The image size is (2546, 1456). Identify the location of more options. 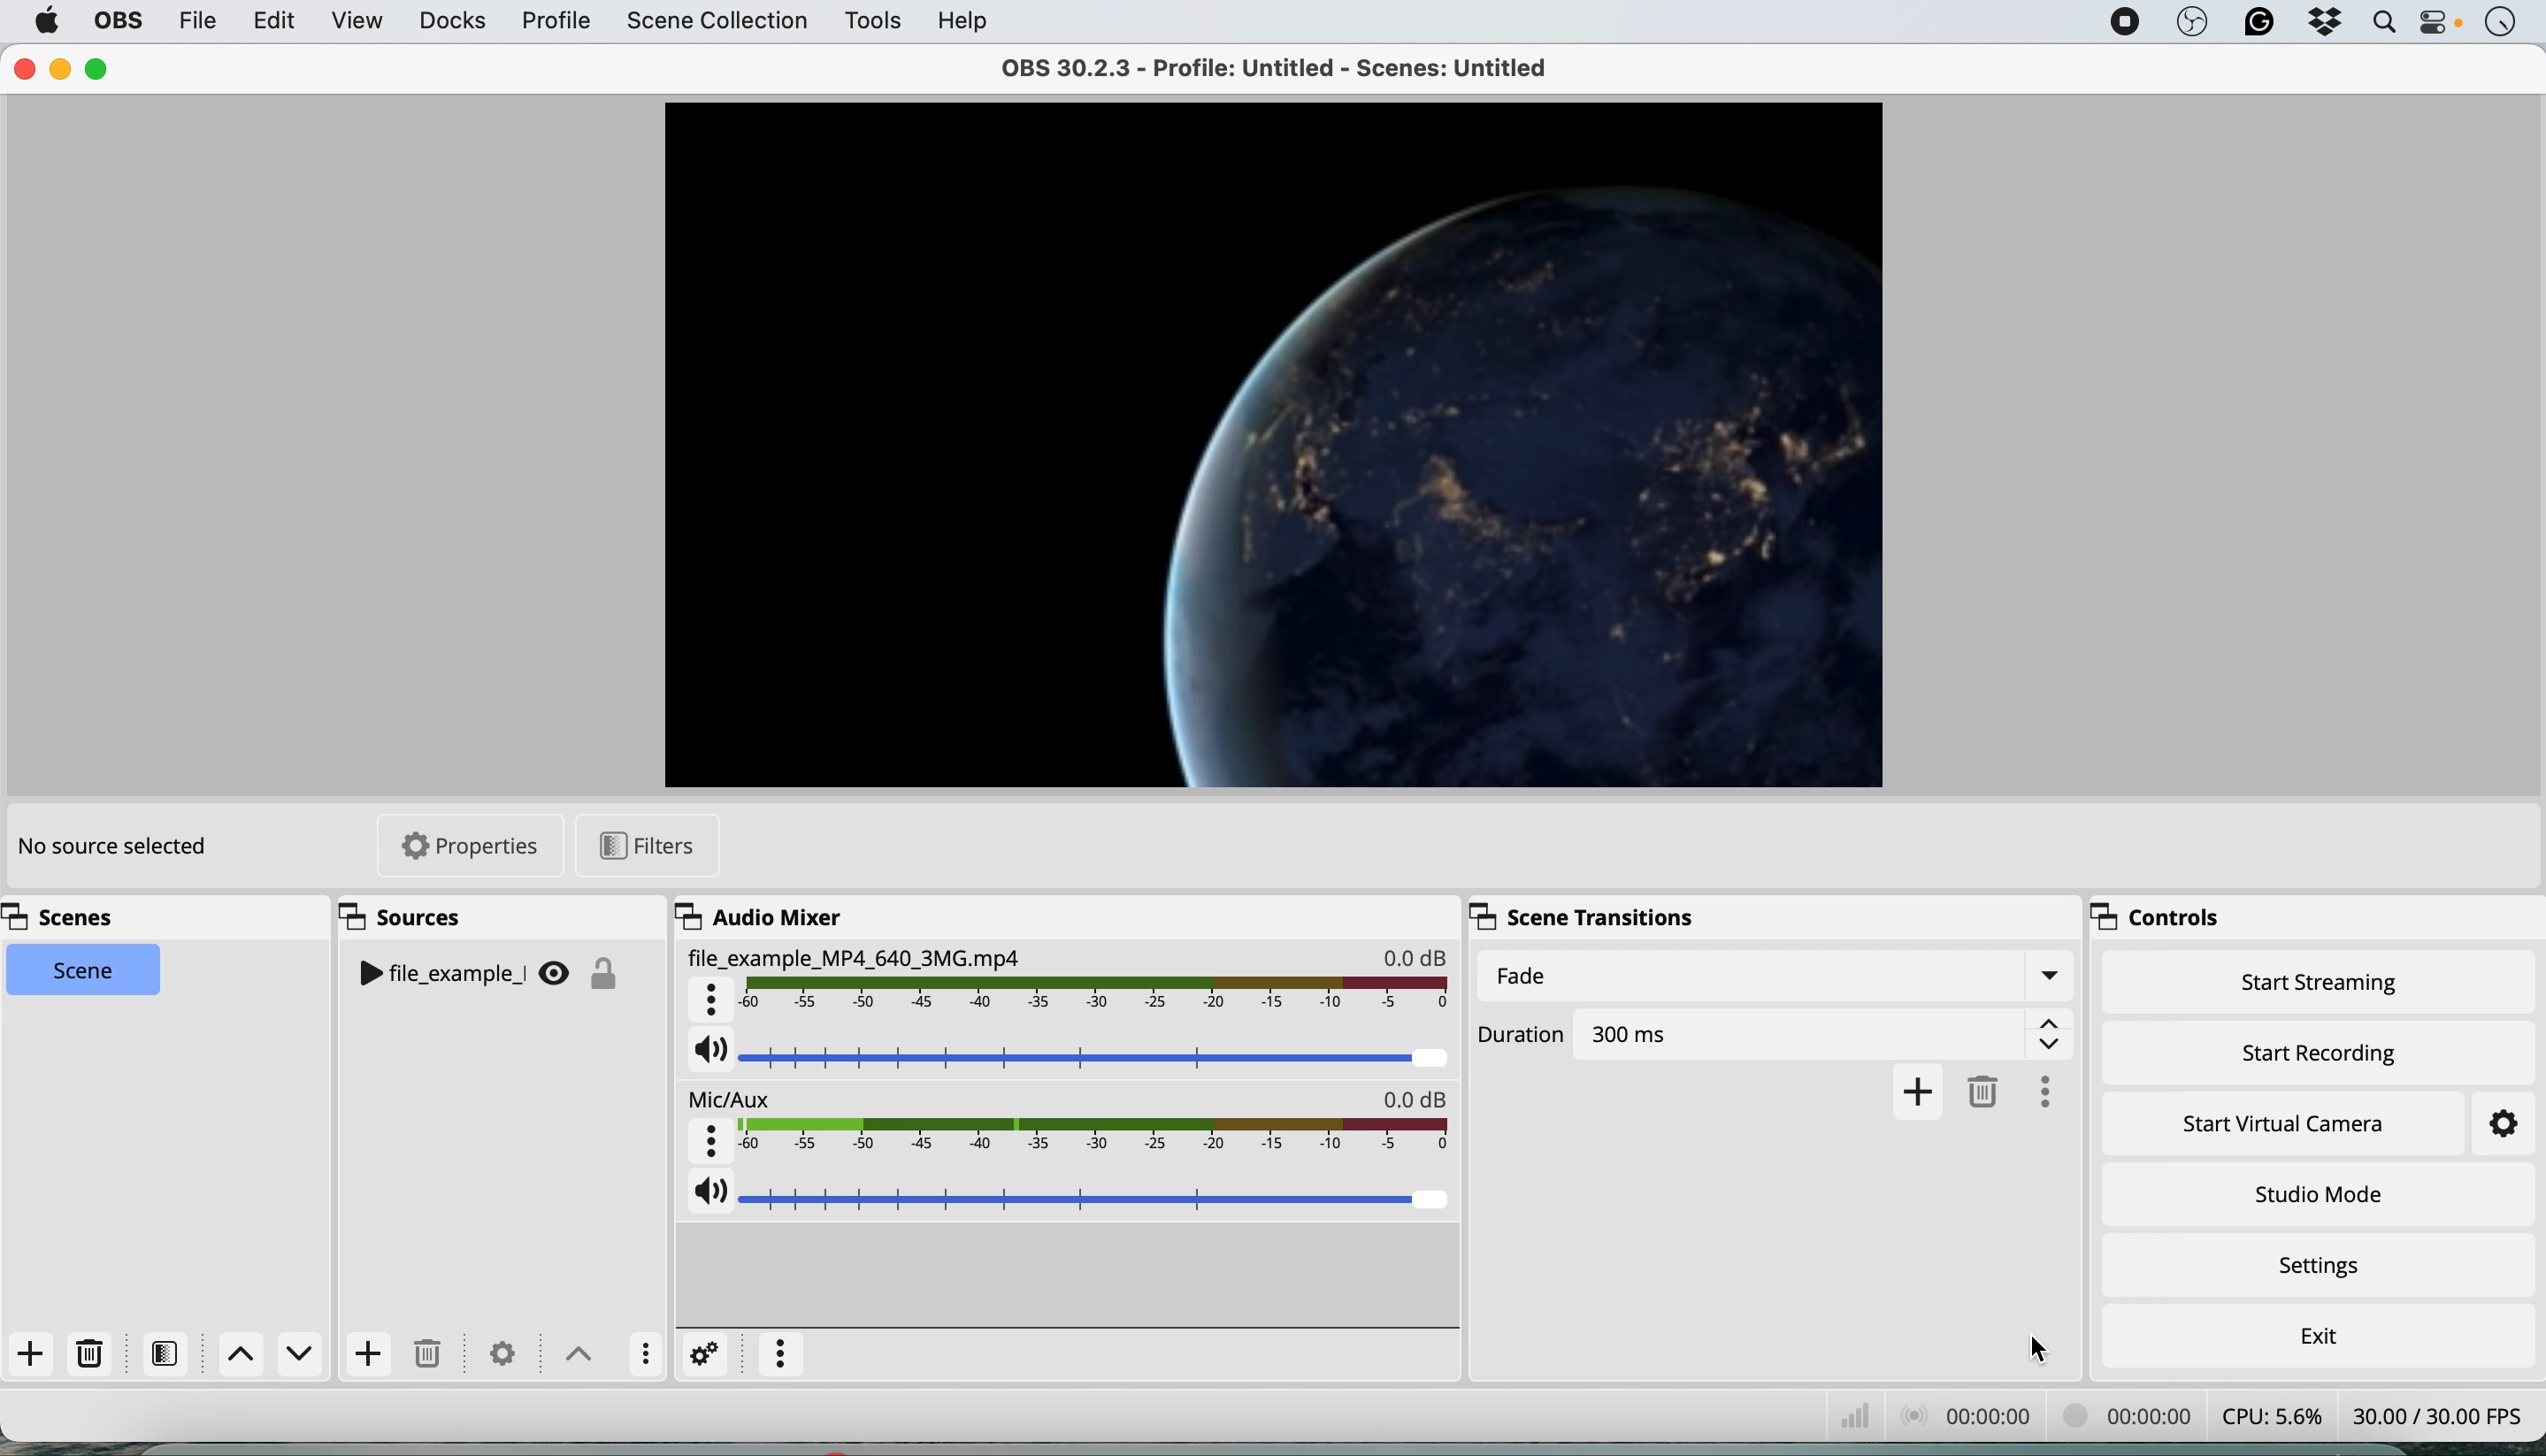
(640, 1352).